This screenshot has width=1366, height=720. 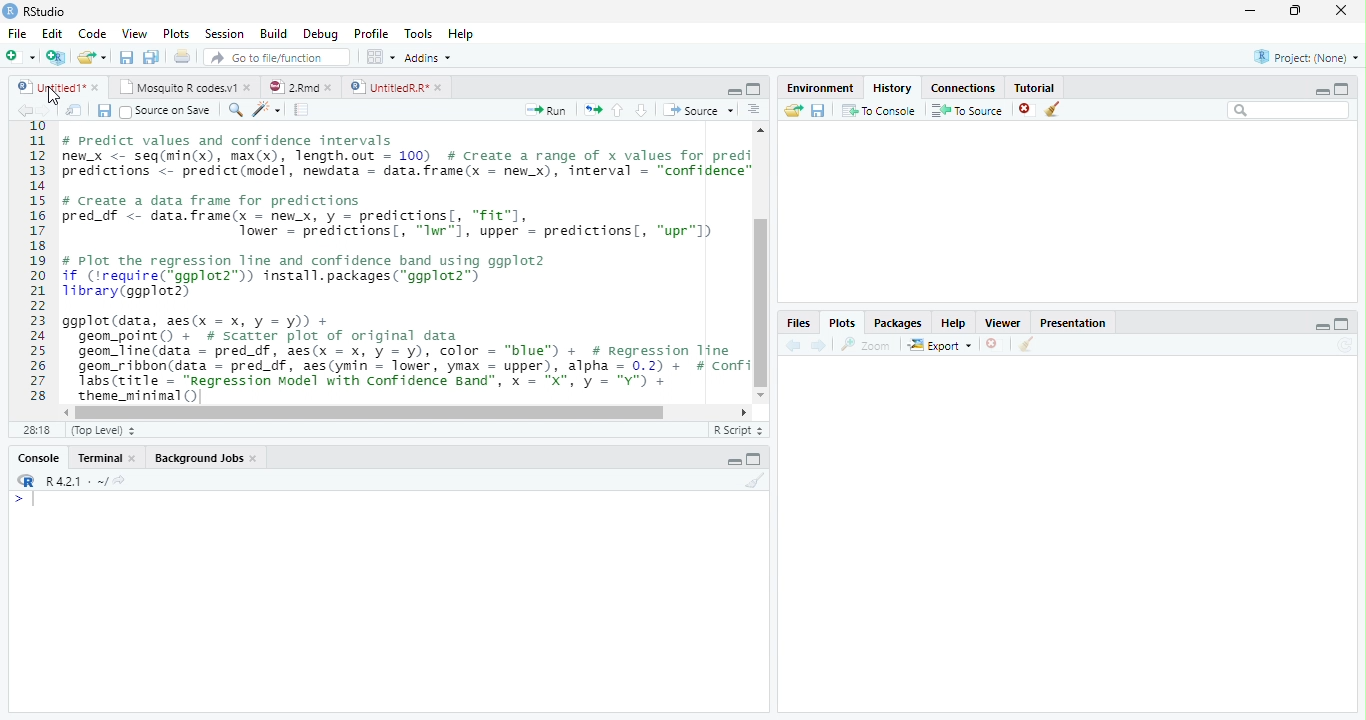 What do you see at coordinates (38, 498) in the screenshot?
I see `Cursor` at bounding box center [38, 498].